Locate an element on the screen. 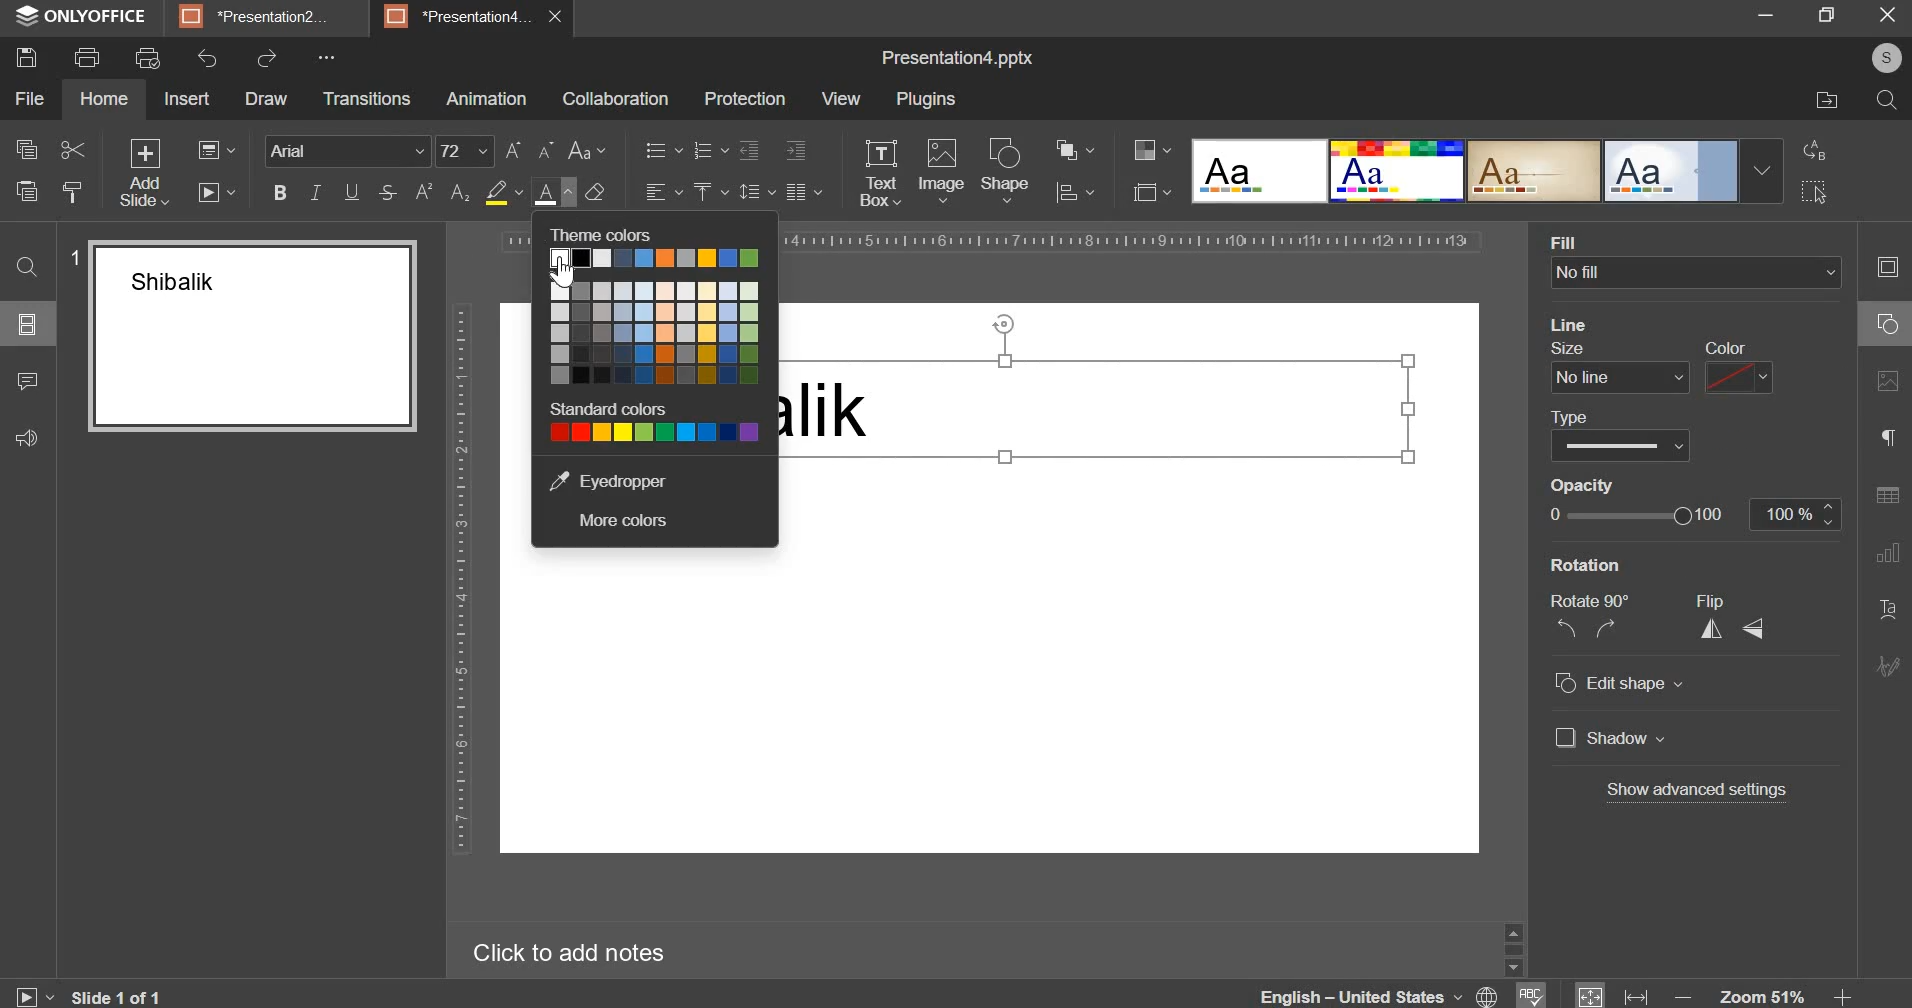 This screenshot has width=1912, height=1008. Click to add notes is located at coordinates (584, 951).